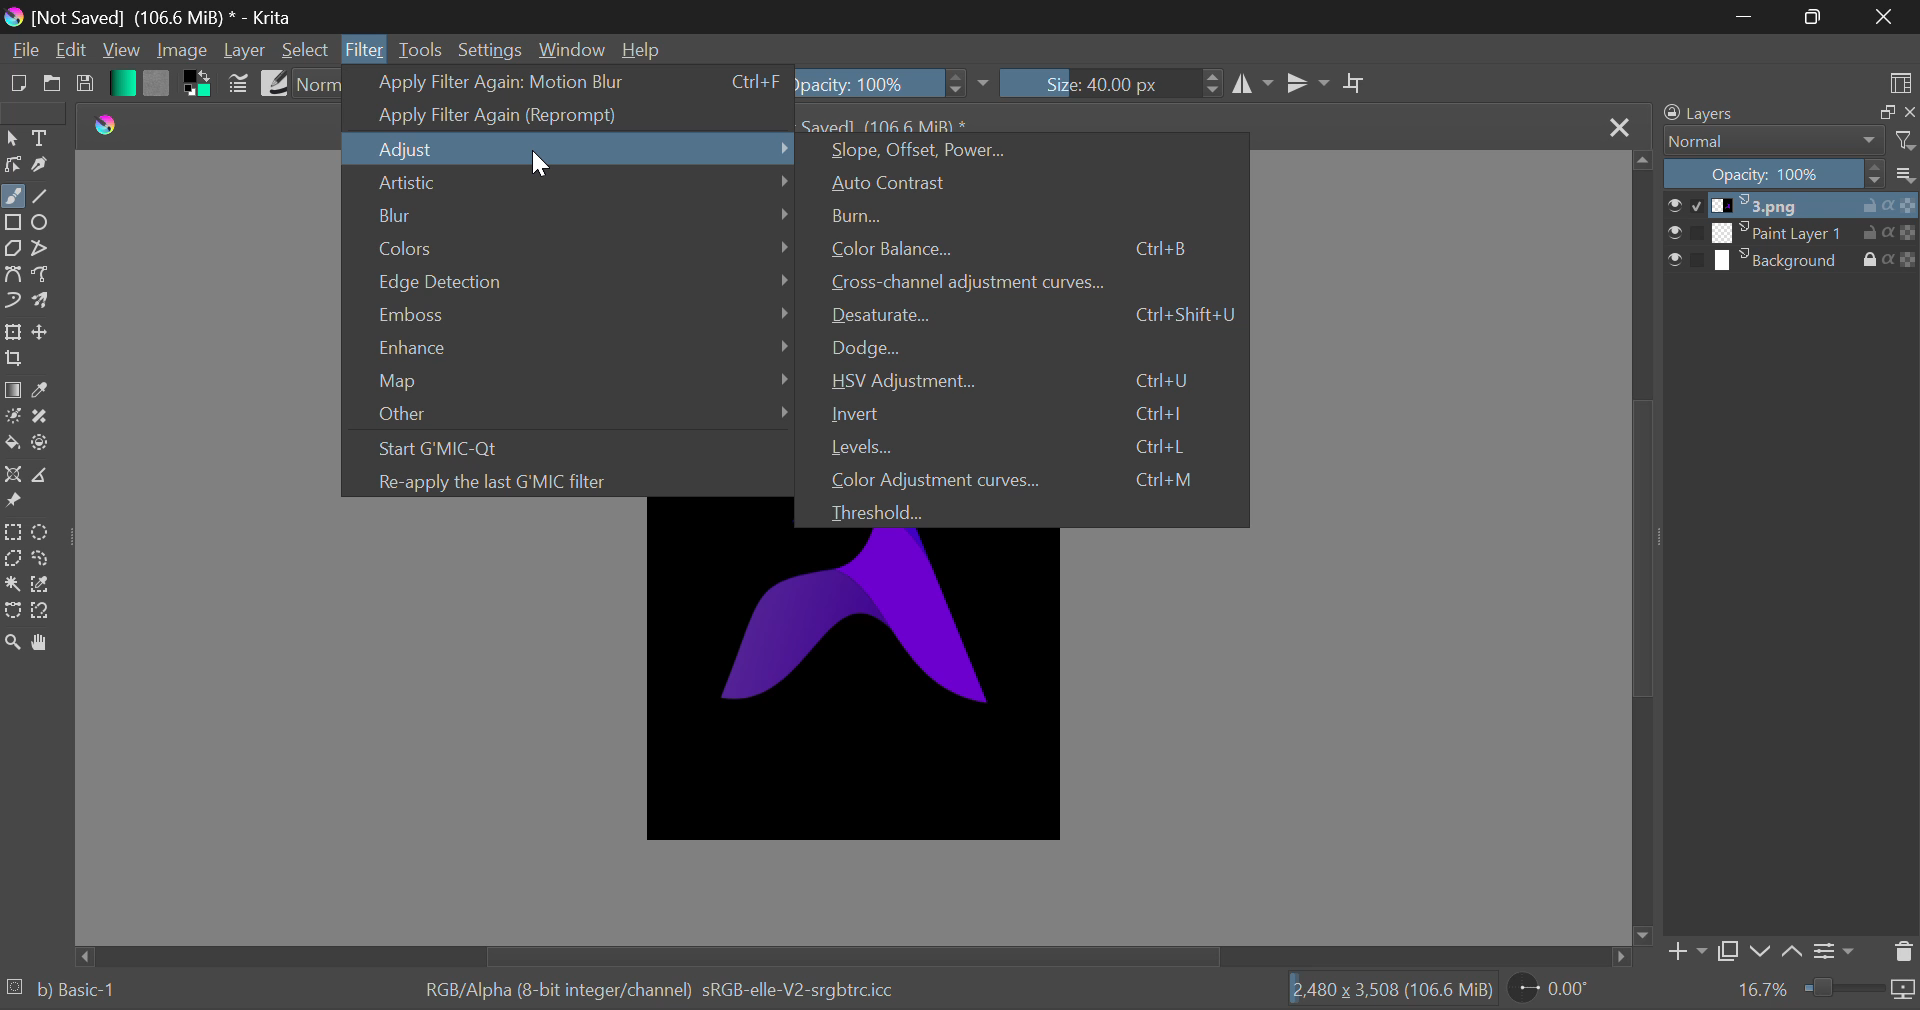 This screenshot has height=1010, width=1920. What do you see at coordinates (641, 49) in the screenshot?
I see `Help` at bounding box center [641, 49].